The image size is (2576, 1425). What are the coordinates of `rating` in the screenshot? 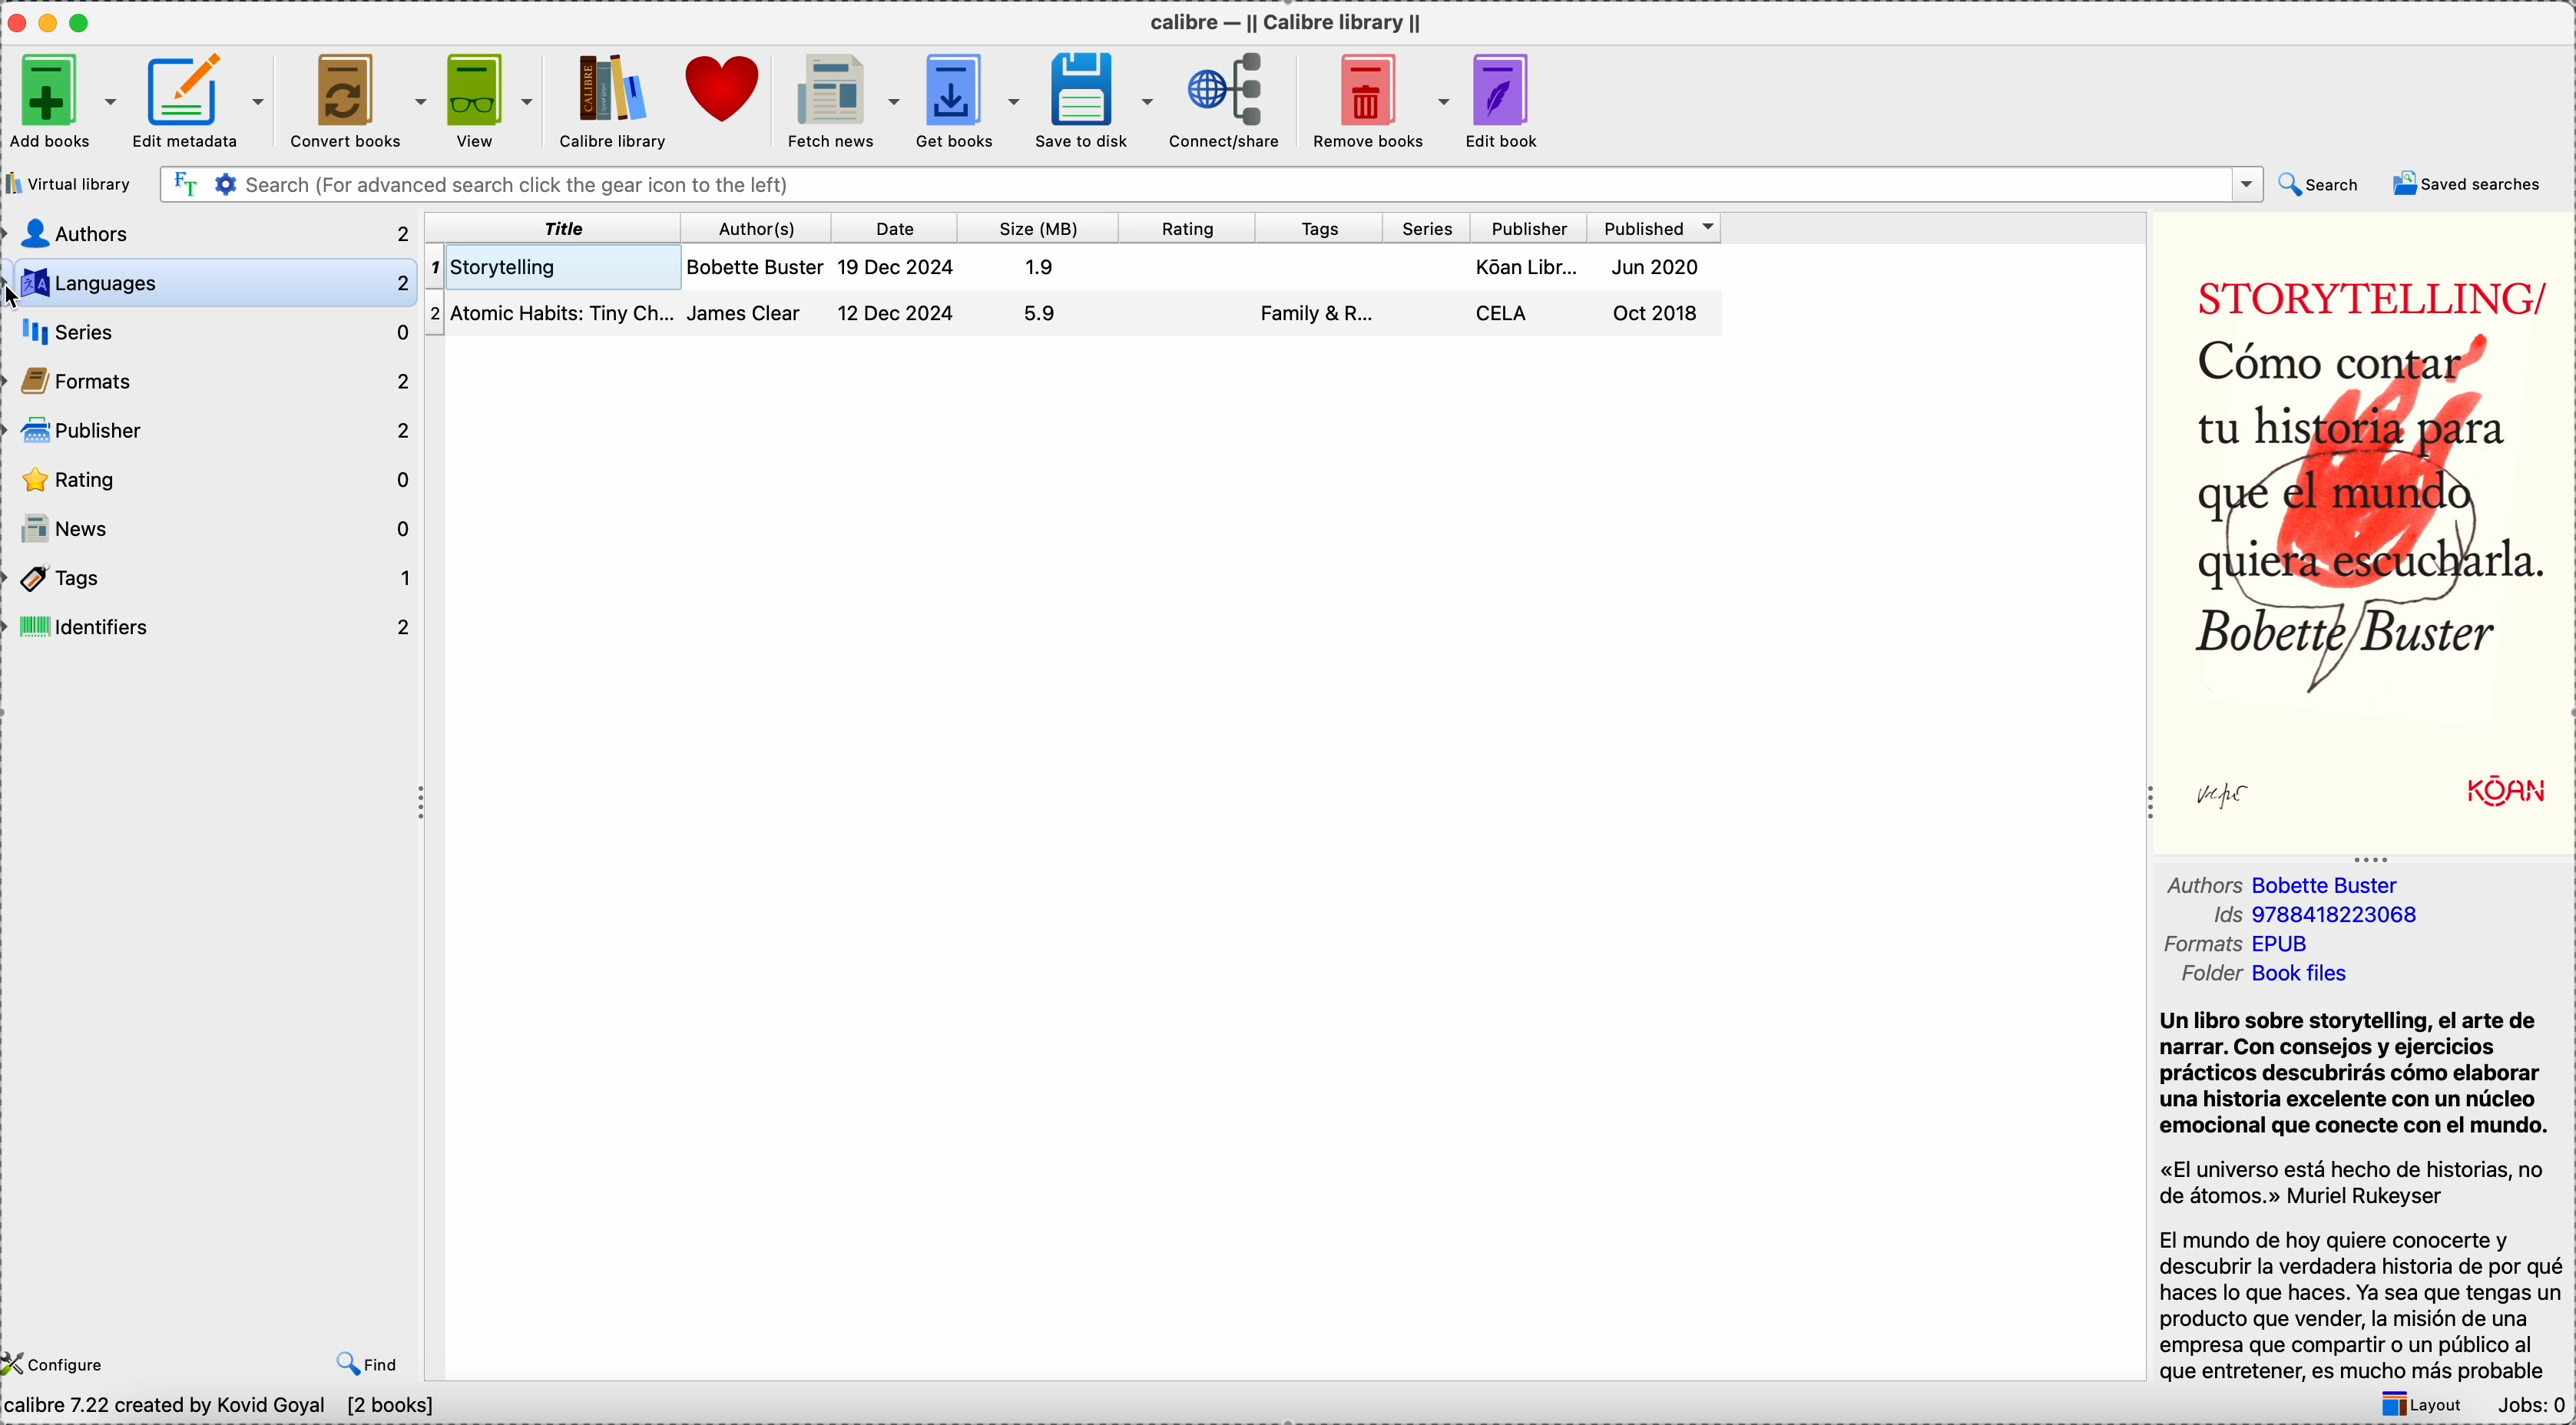 It's located at (214, 481).